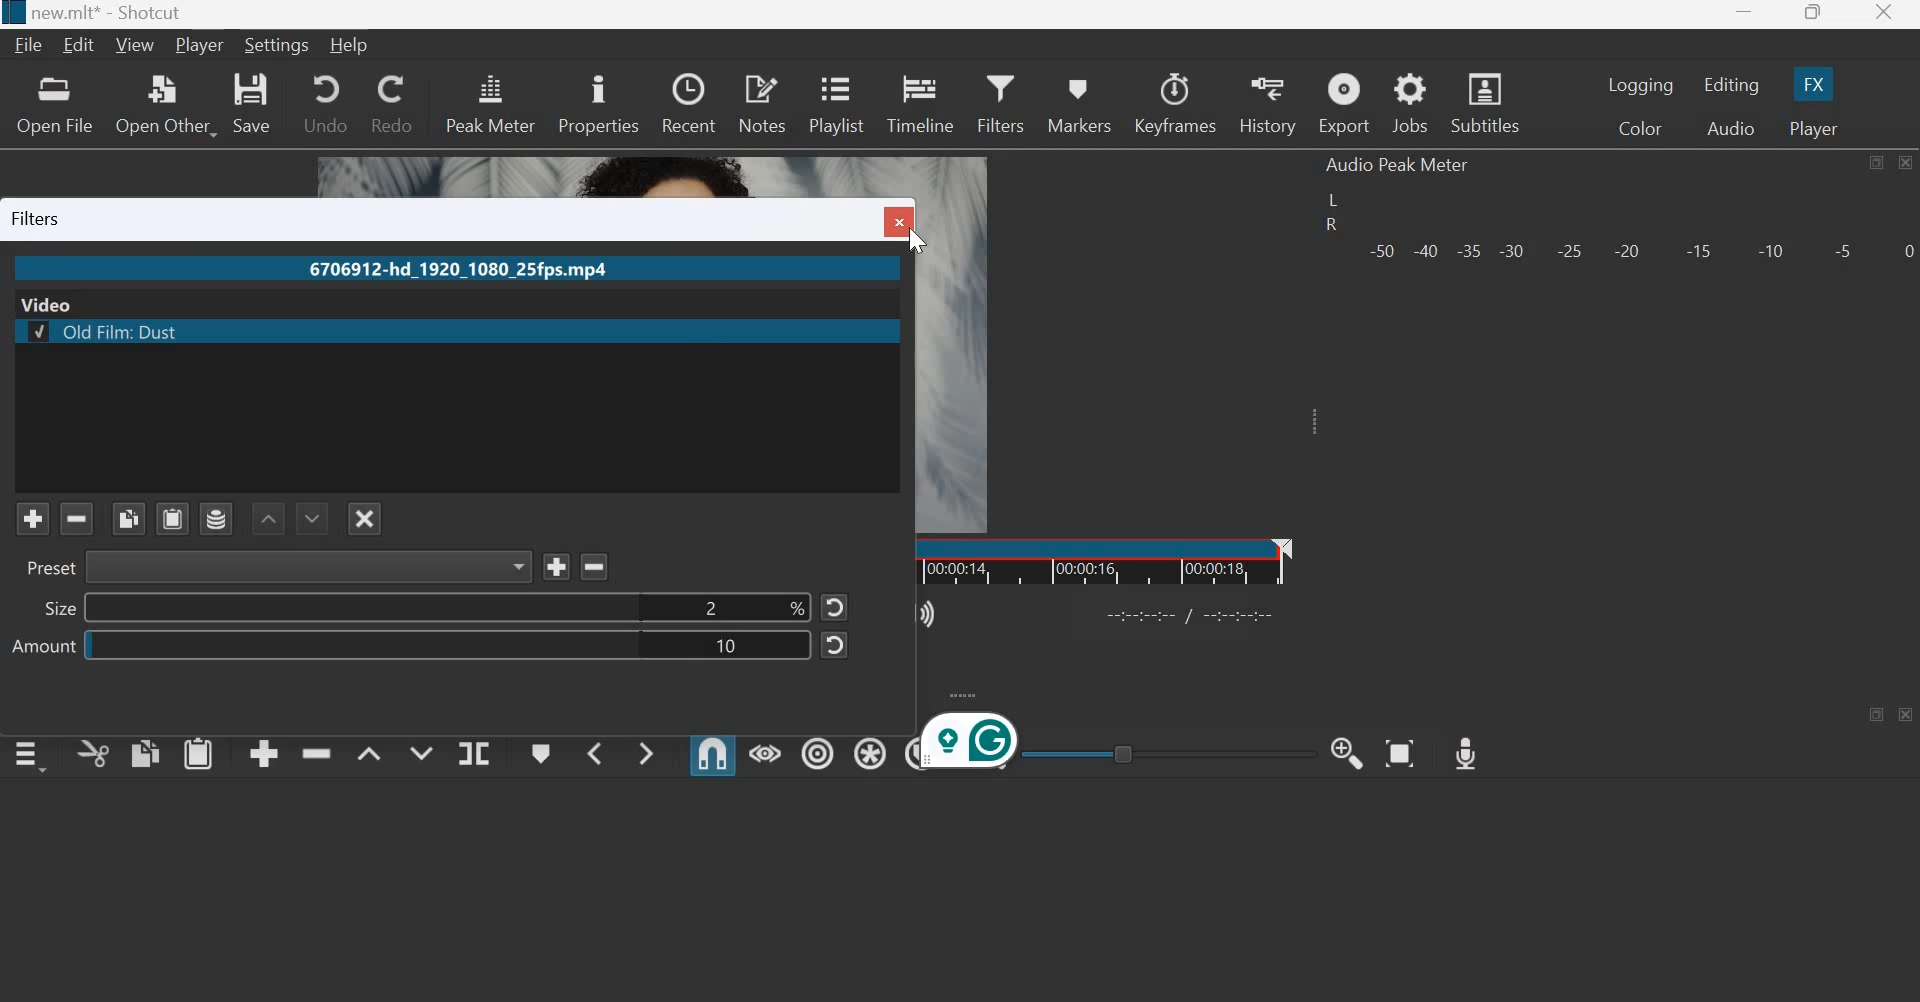 This screenshot has height=1002, width=1920. I want to click on Move filter down, so click(312, 516).